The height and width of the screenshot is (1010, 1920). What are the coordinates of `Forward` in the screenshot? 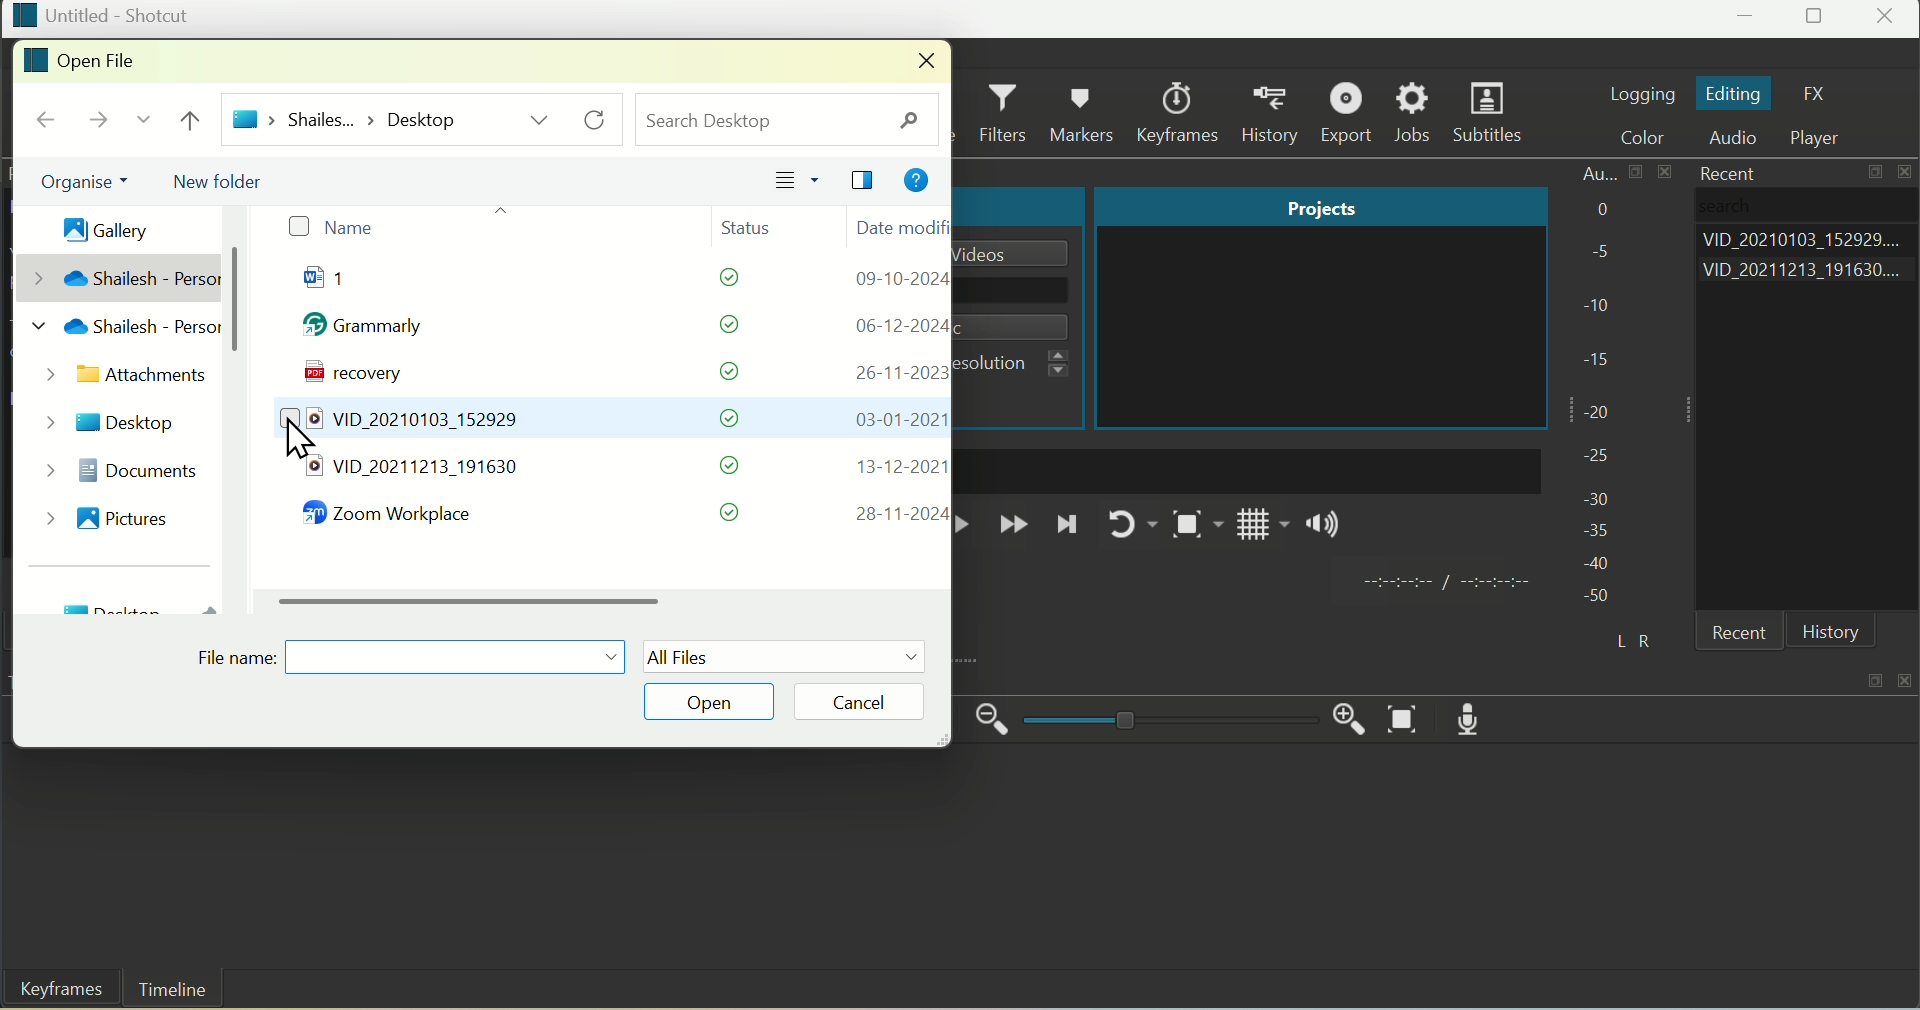 It's located at (1013, 526).